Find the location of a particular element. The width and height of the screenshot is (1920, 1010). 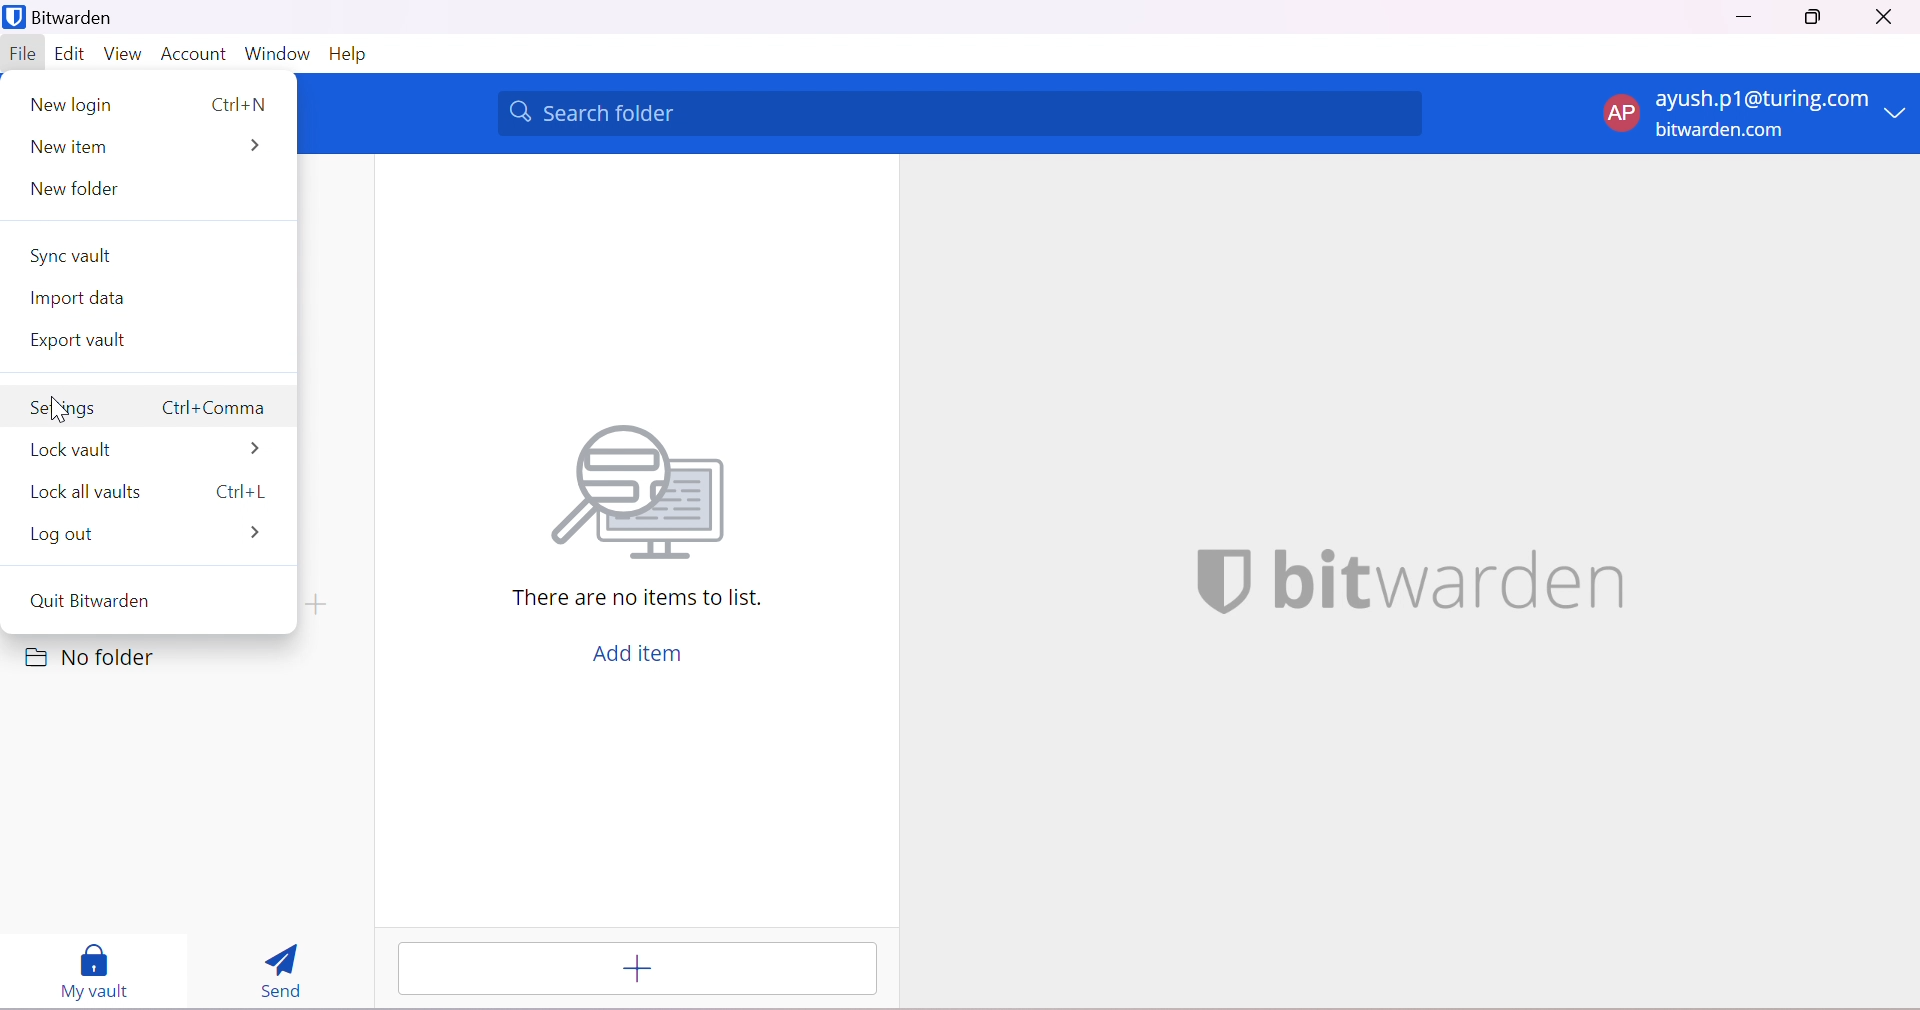

Window is located at coordinates (278, 52).